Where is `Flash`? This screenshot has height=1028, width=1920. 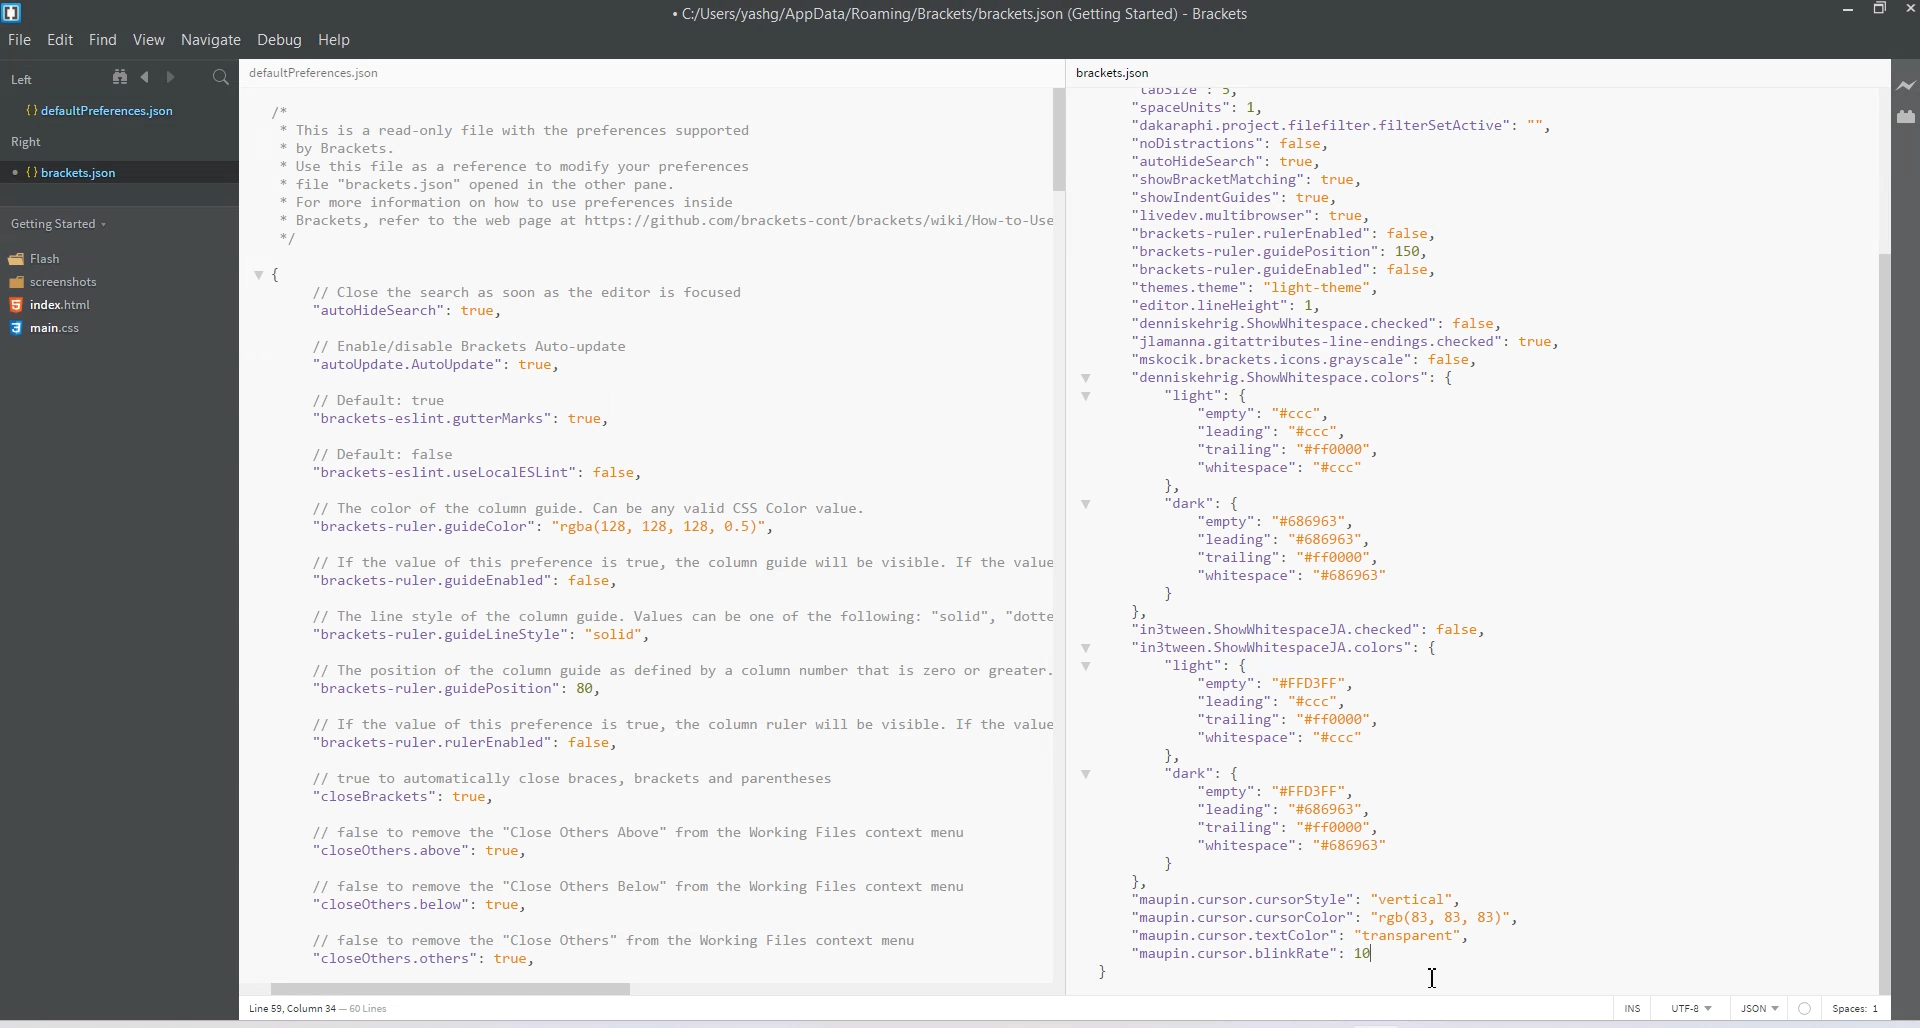 Flash is located at coordinates (42, 258).